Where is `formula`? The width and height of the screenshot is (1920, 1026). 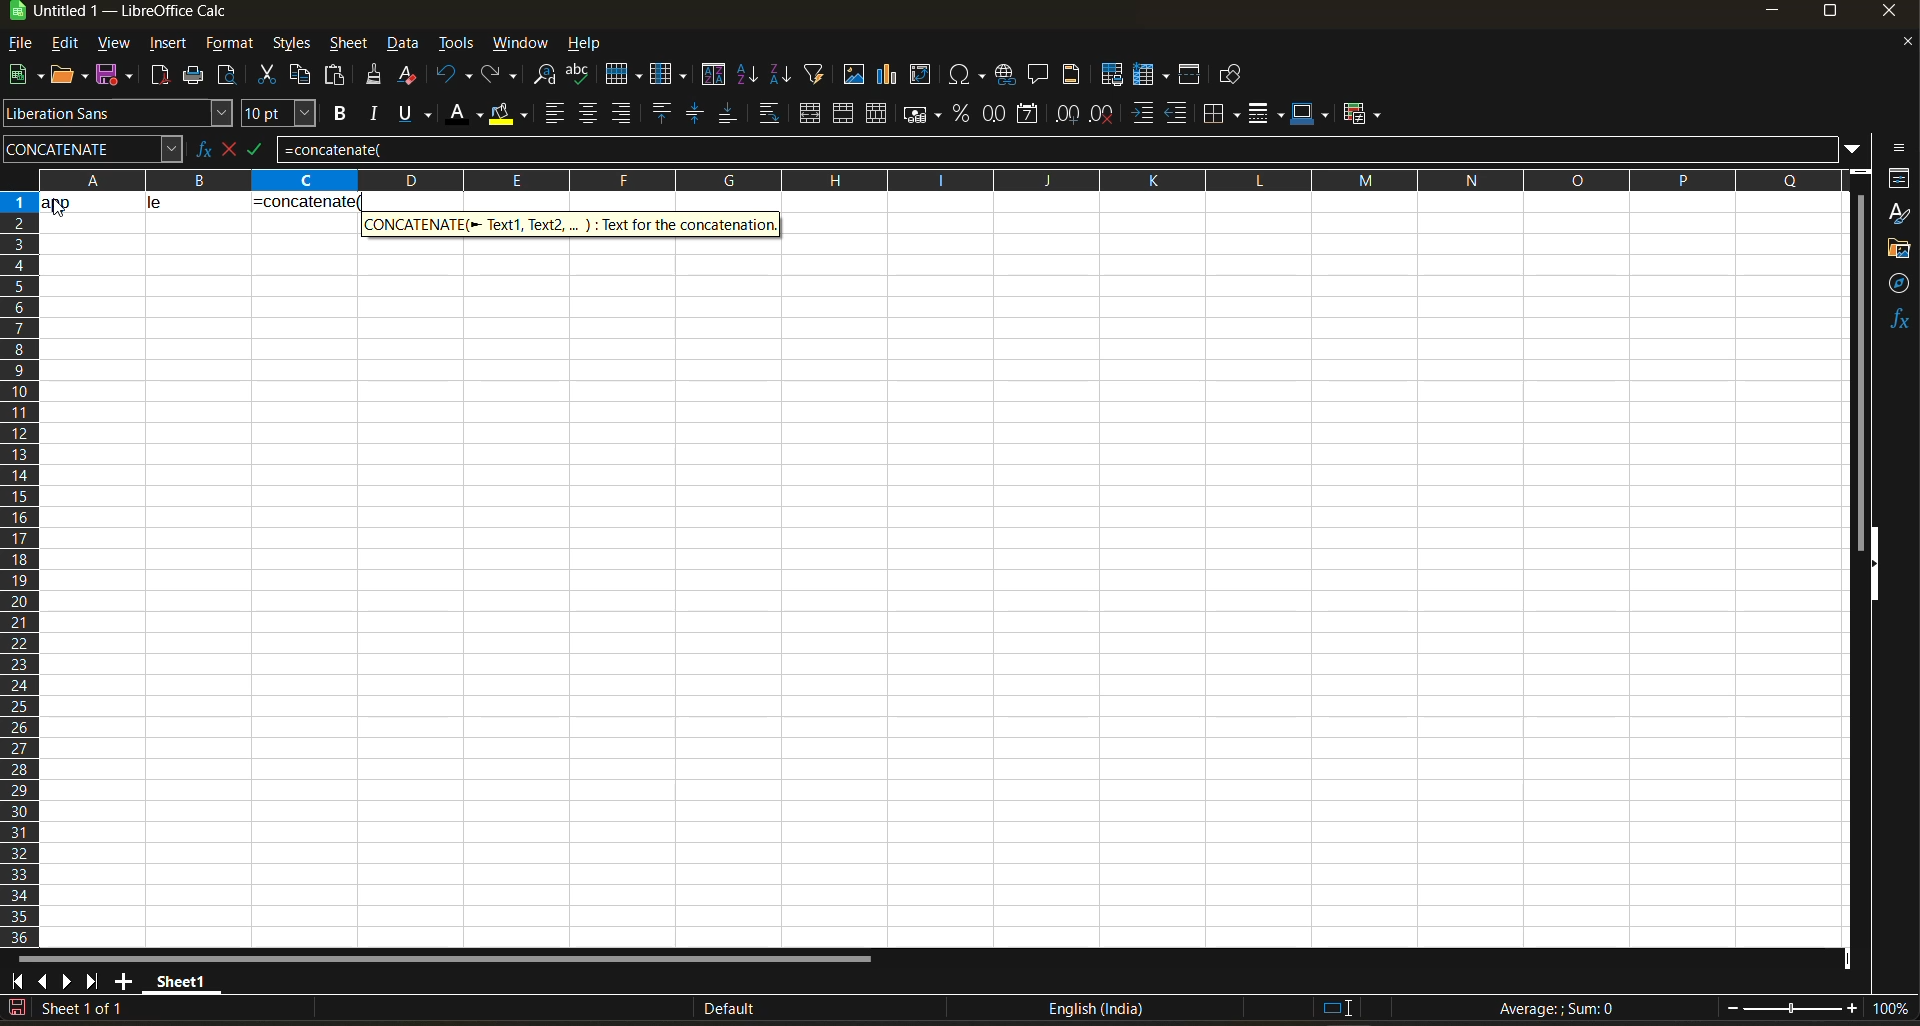
formula is located at coordinates (1563, 1011).